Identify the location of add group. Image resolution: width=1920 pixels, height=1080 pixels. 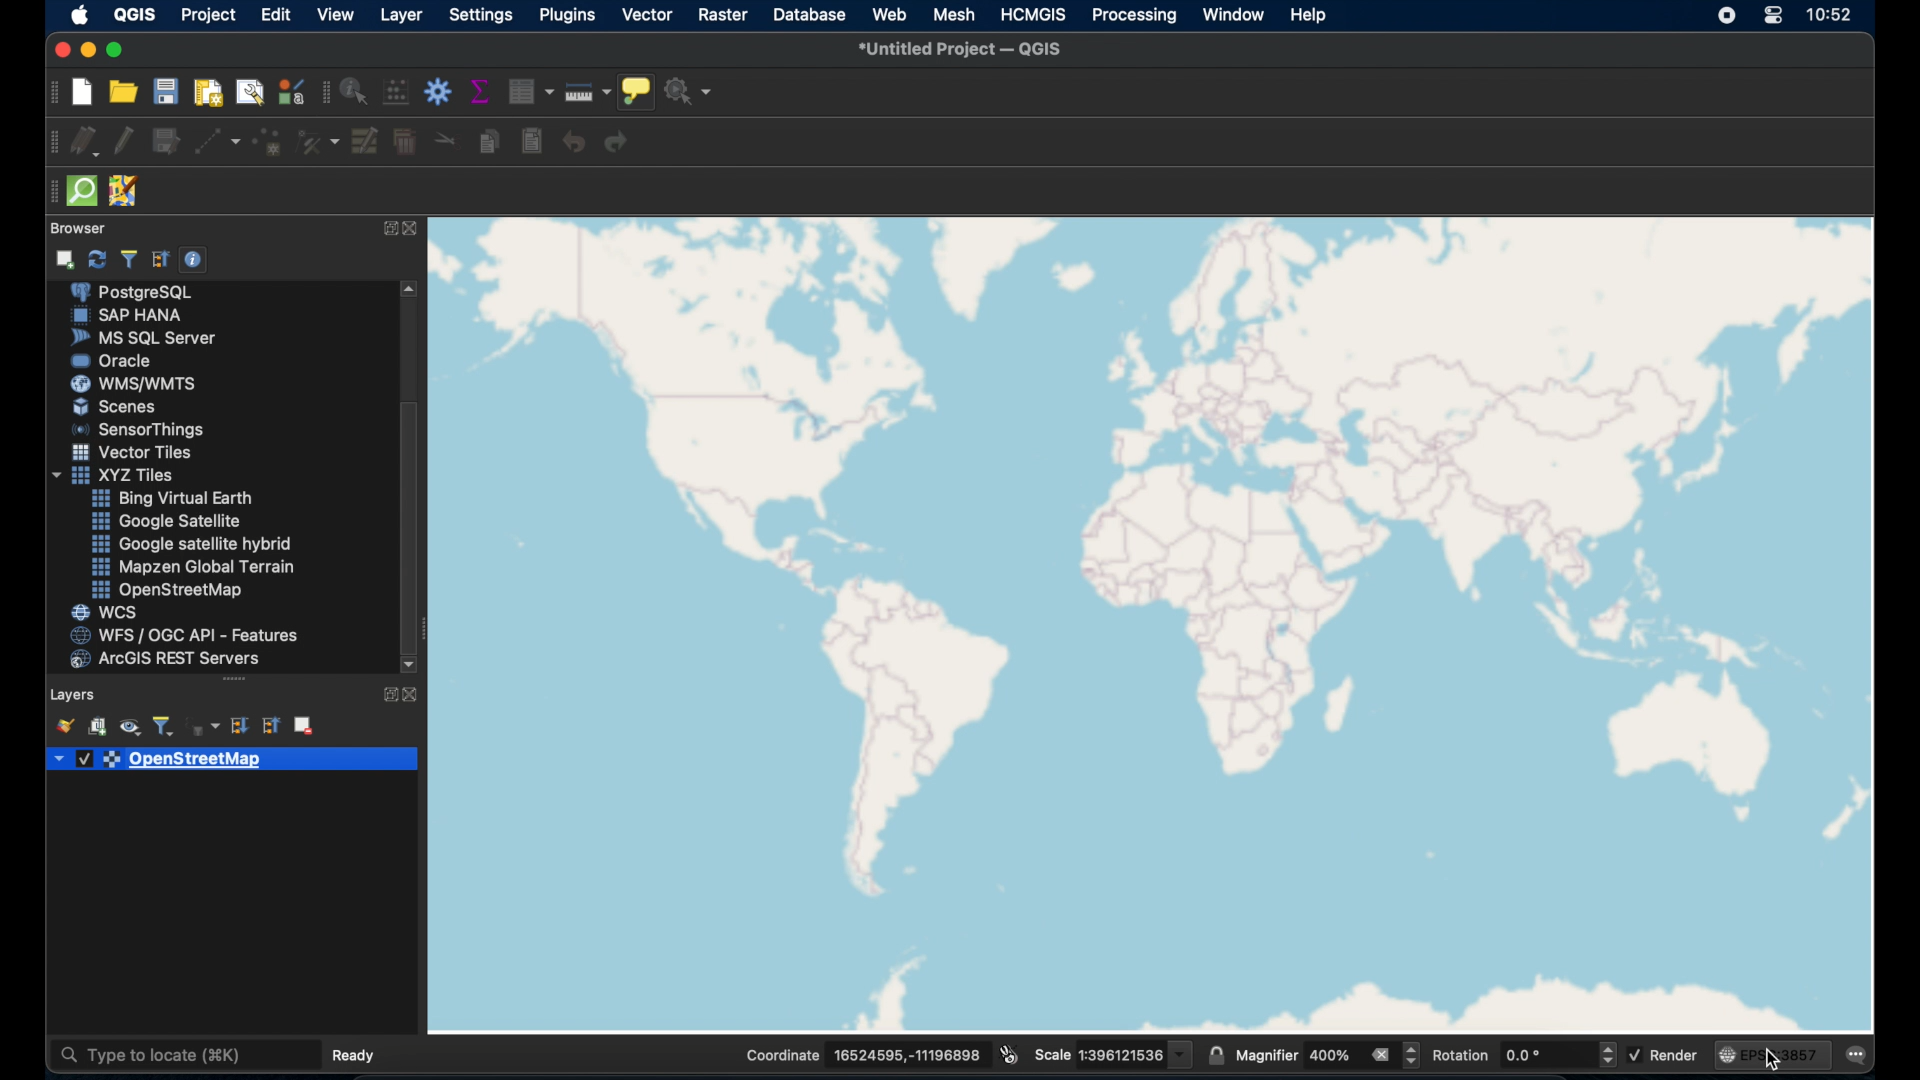
(98, 726).